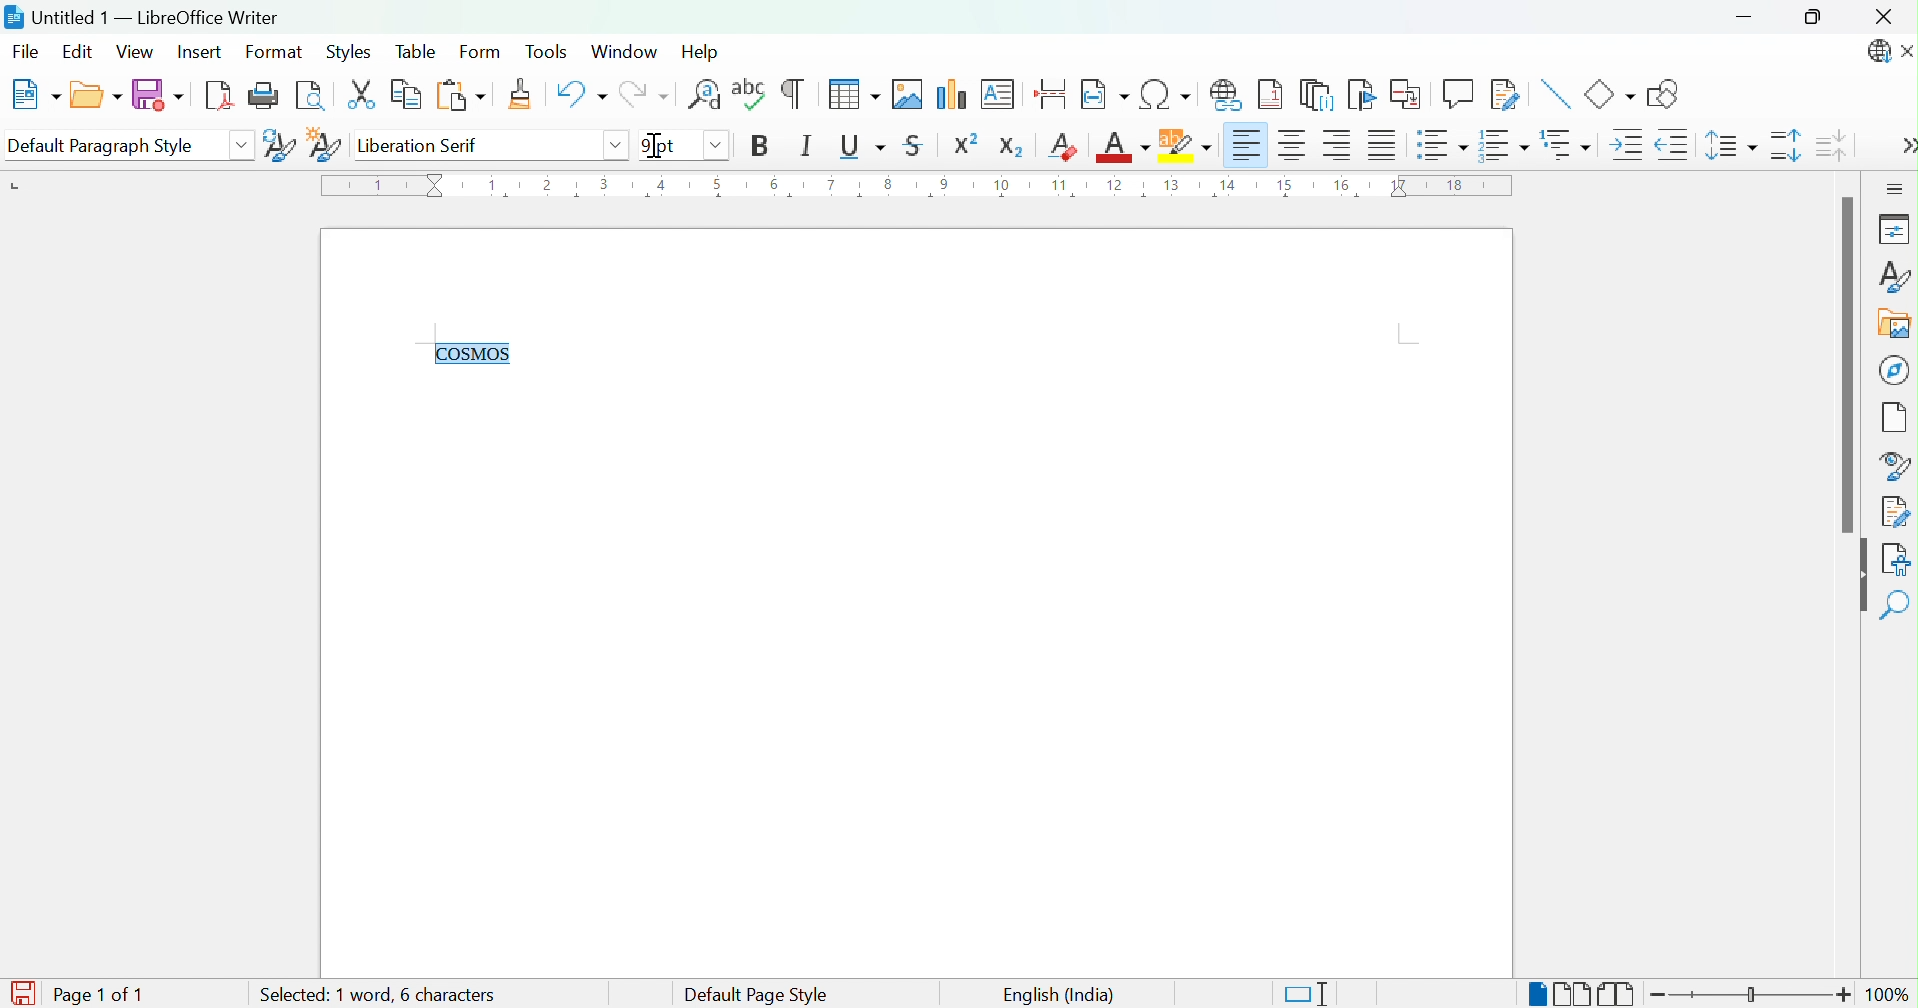 The image size is (1918, 1008). I want to click on Toggle Formatting Marks, so click(793, 92).